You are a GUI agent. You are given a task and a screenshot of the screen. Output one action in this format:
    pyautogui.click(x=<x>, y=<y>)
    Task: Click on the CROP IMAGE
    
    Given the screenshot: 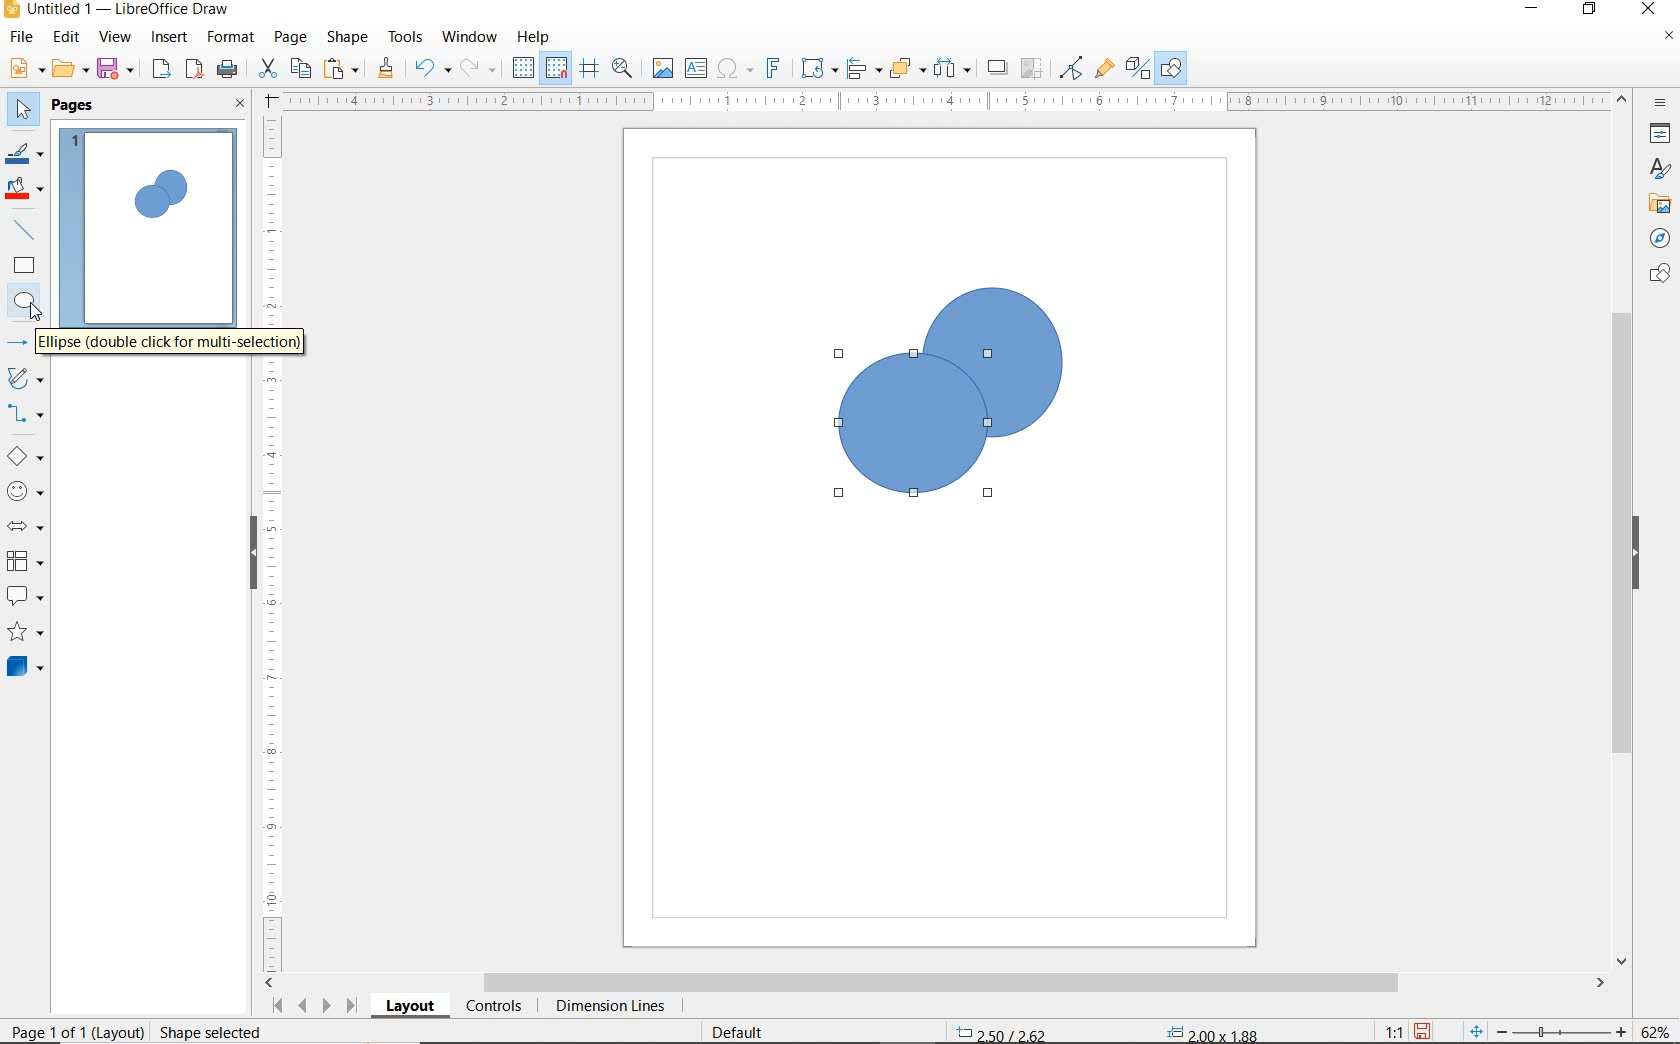 What is the action you would take?
    pyautogui.click(x=1031, y=68)
    